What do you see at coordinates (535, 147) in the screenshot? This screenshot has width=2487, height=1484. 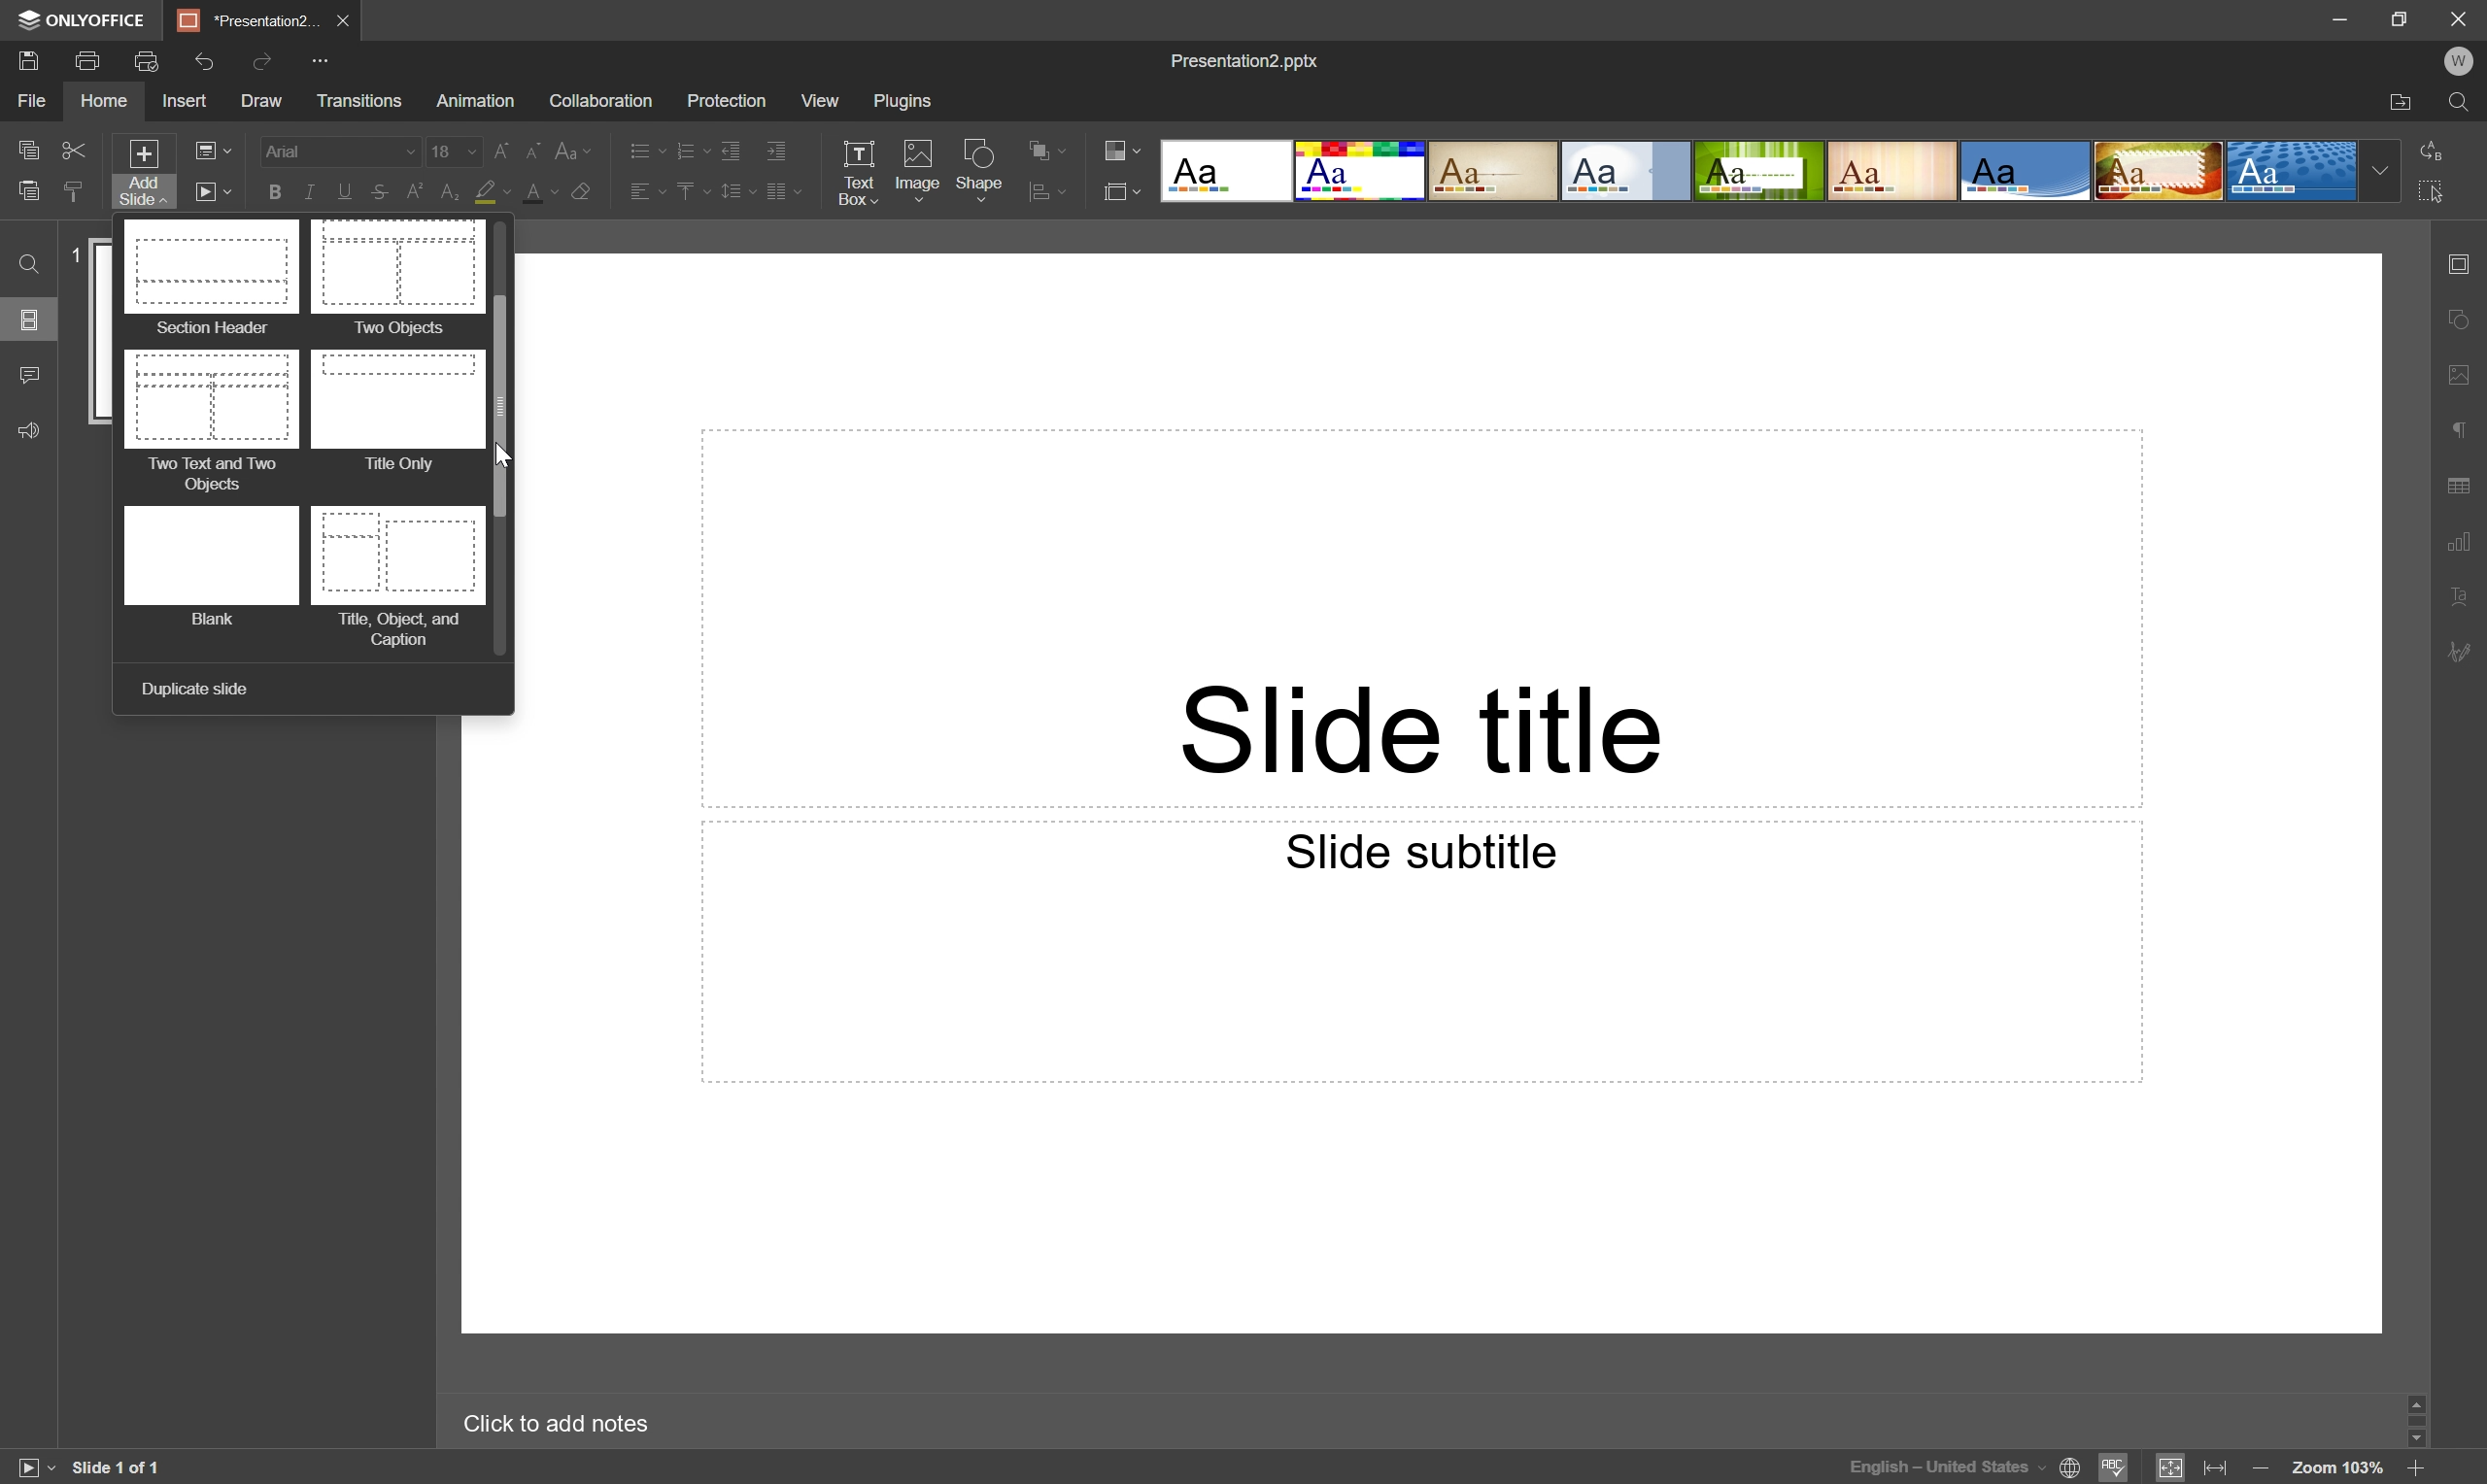 I see `Decrement font size` at bounding box center [535, 147].